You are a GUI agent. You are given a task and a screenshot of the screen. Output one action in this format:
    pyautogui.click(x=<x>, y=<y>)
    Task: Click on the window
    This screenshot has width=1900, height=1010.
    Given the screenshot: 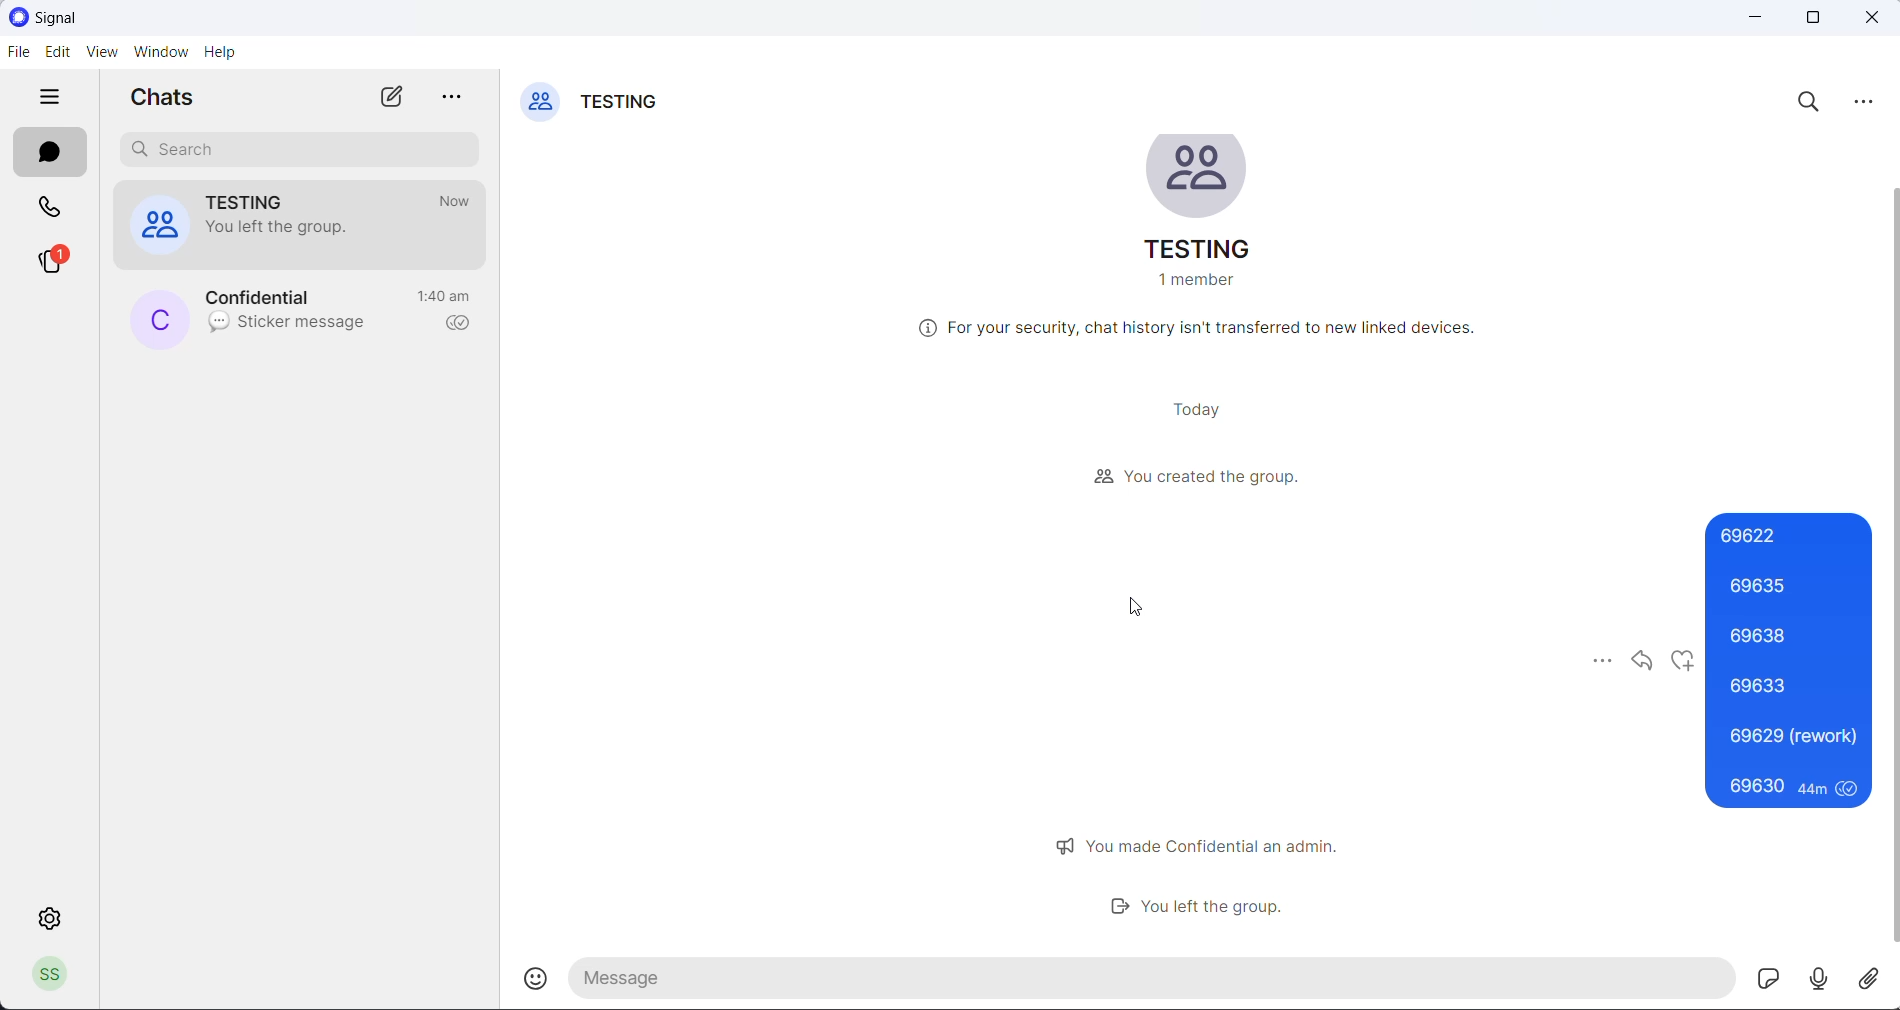 What is the action you would take?
    pyautogui.click(x=159, y=55)
    